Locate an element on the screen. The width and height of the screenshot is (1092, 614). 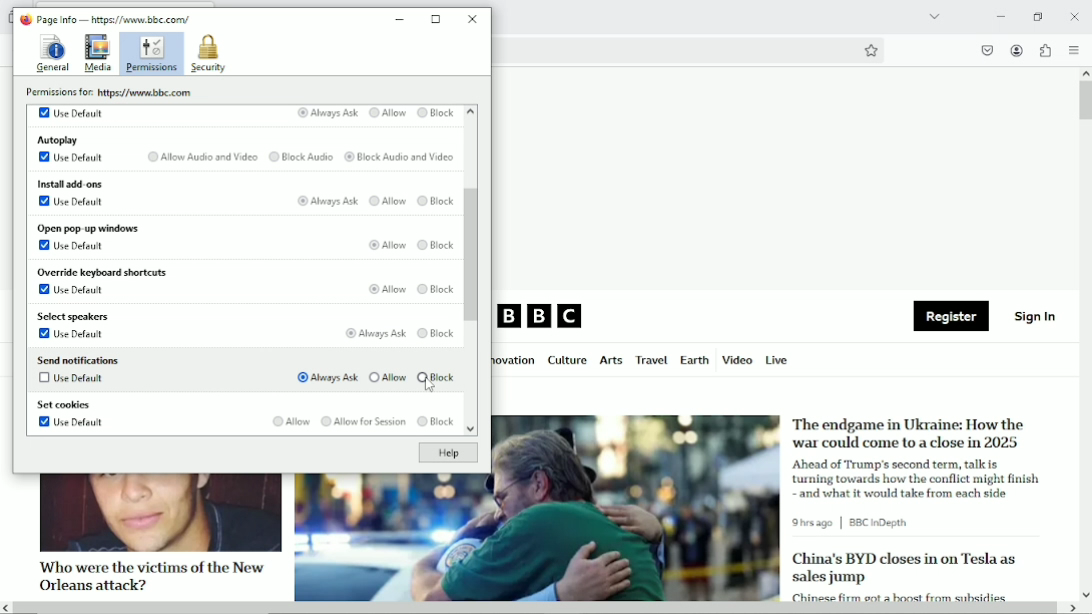
Always ask is located at coordinates (327, 202).